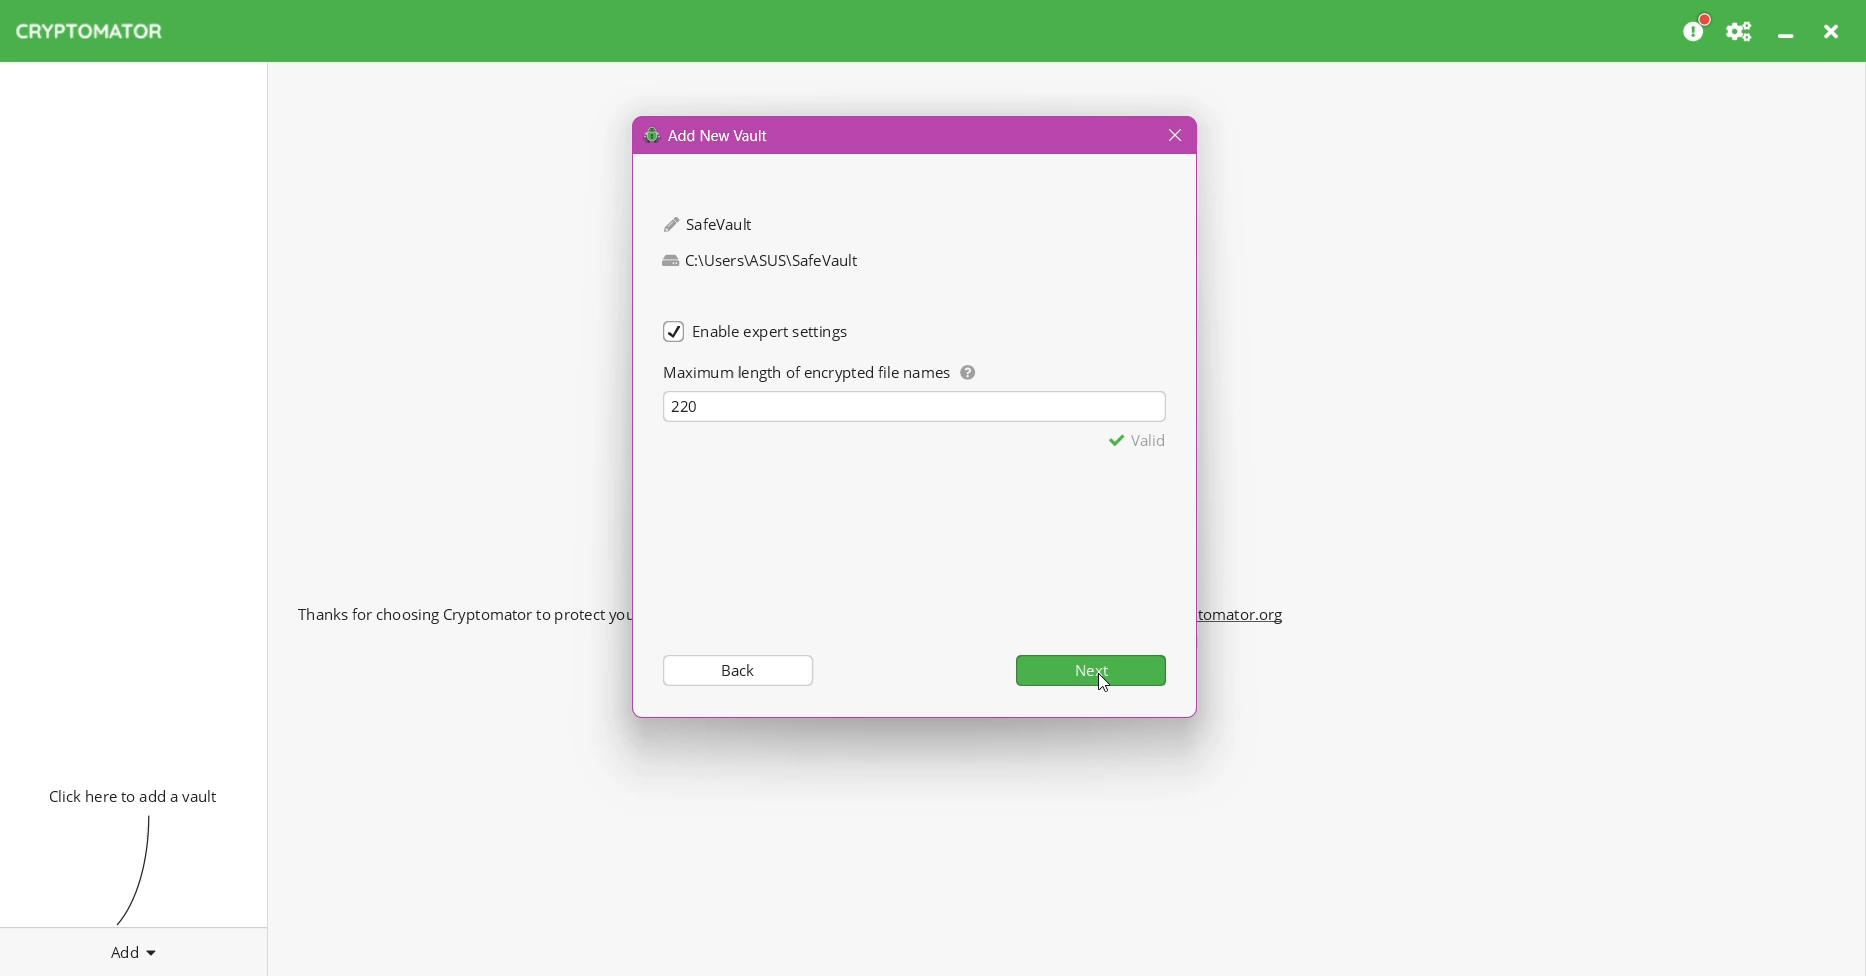  Describe the element at coordinates (708, 134) in the screenshot. I see `Add New Vault` at that location.